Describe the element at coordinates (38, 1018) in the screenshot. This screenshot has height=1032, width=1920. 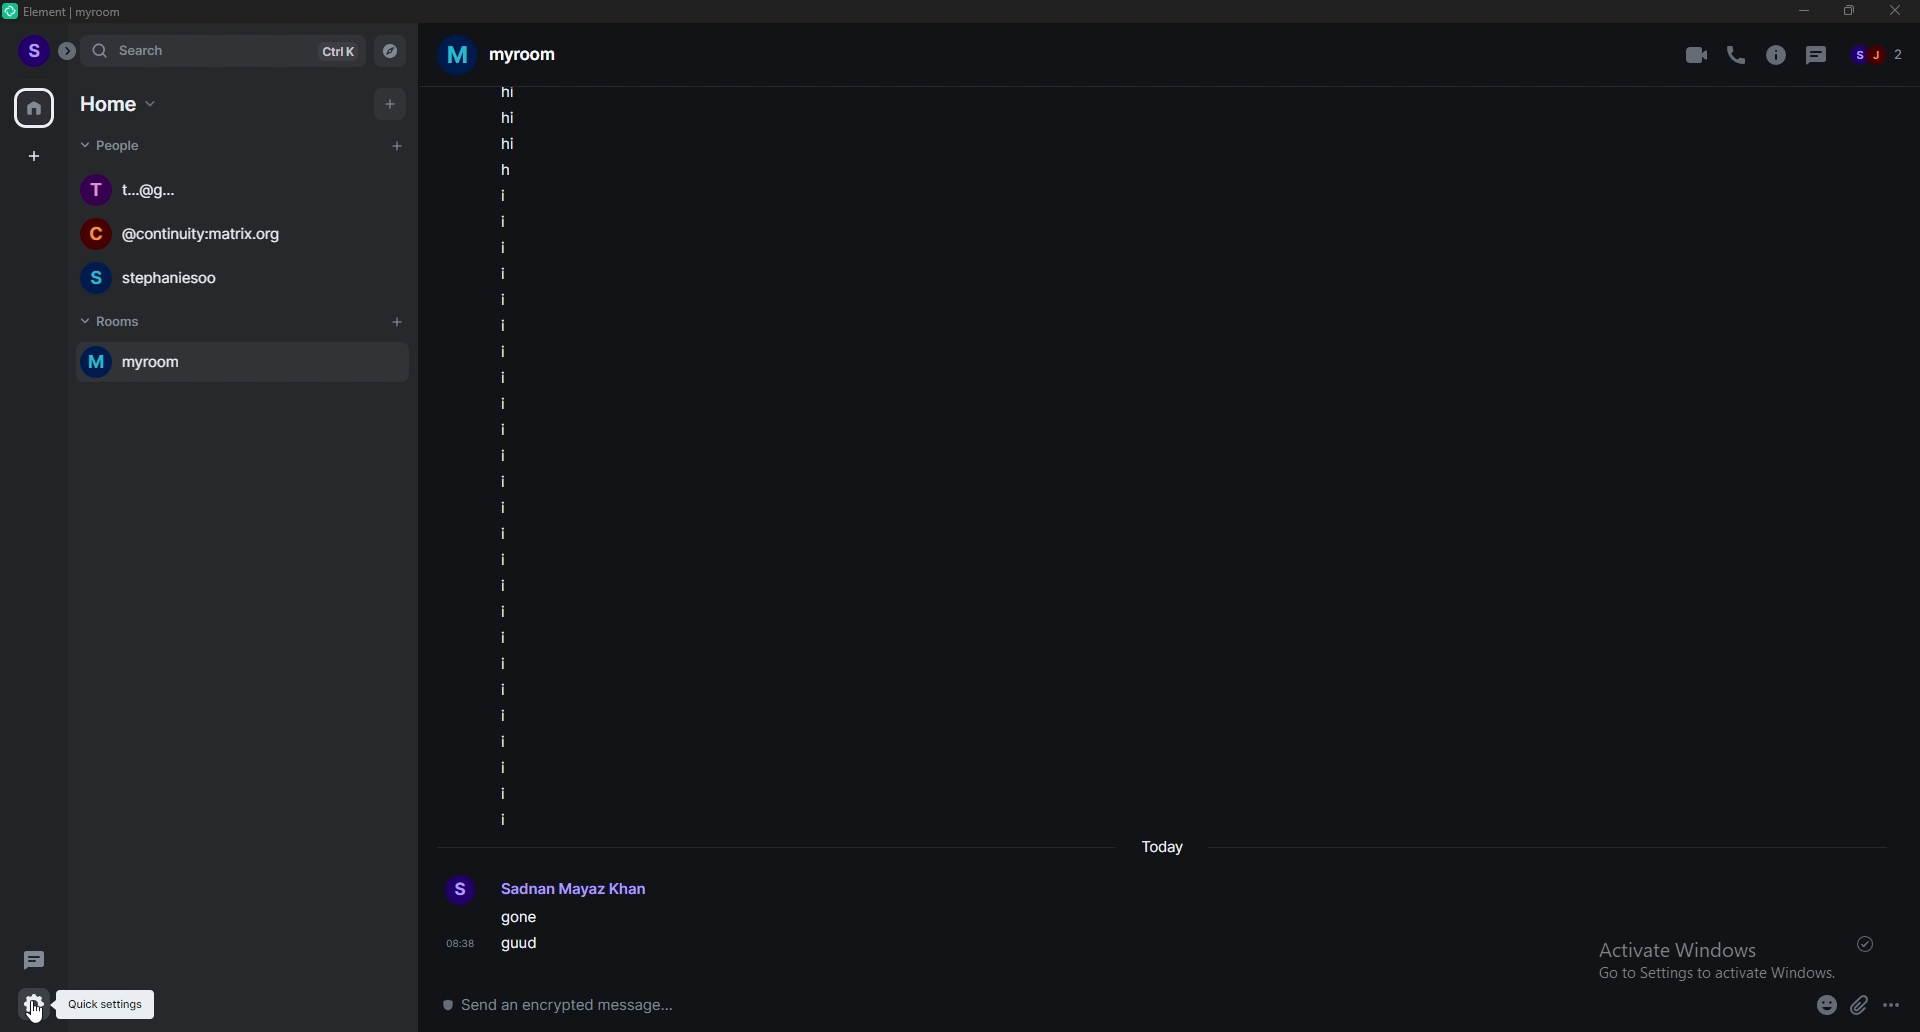
I see `cursor` at that location.